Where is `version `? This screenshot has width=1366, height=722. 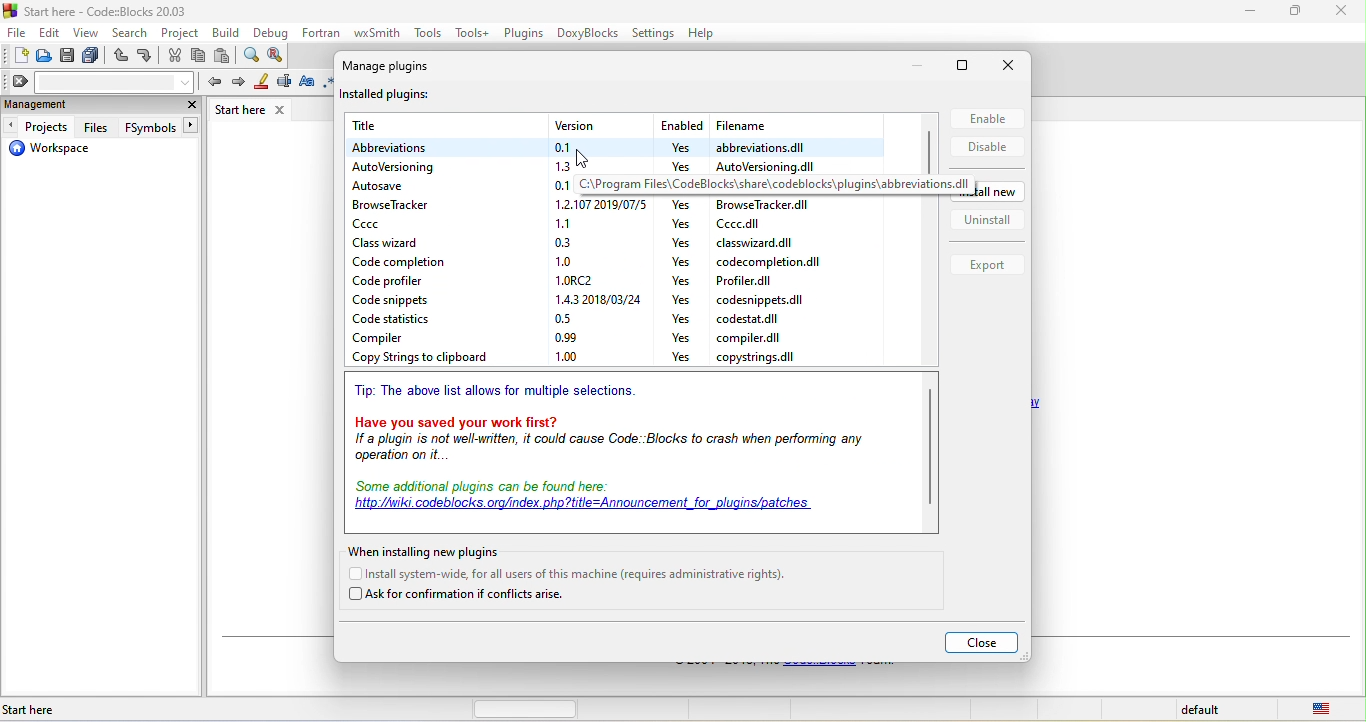
version  is located at coordinates (563, 243).